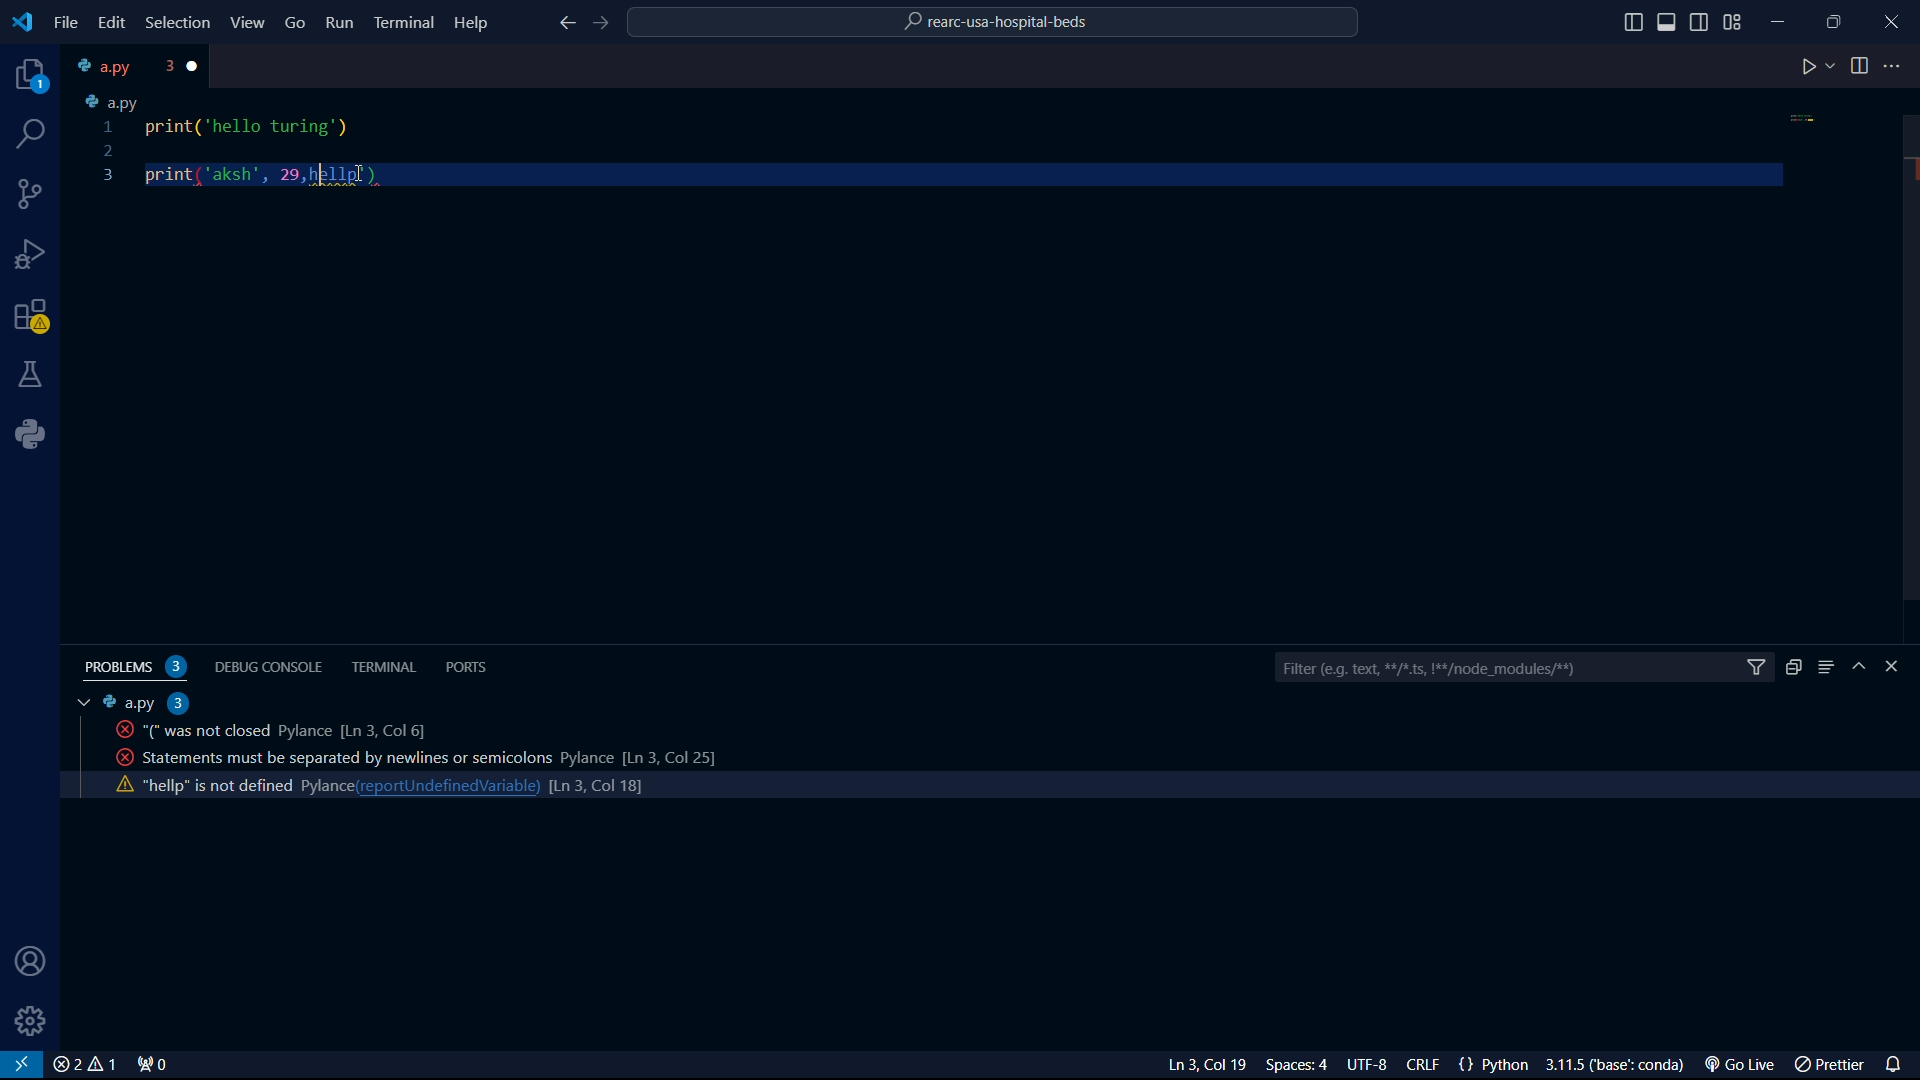 This screenshot has width=1920, height=1080. What do you see at coordinates (35, 250) in the screenshot?
I see `bug` at bounding box center [35, 250].